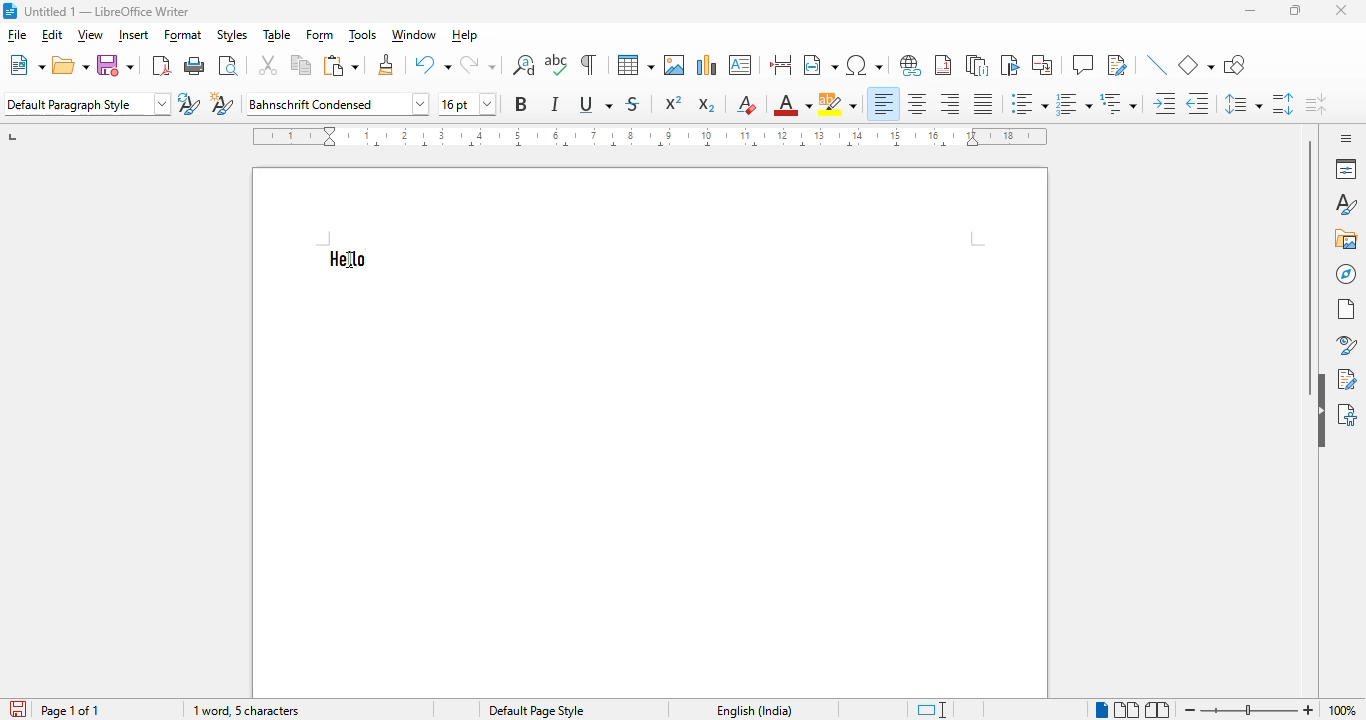 The image size is (1366, 720). I want to click on subscript, so click(708, 105).